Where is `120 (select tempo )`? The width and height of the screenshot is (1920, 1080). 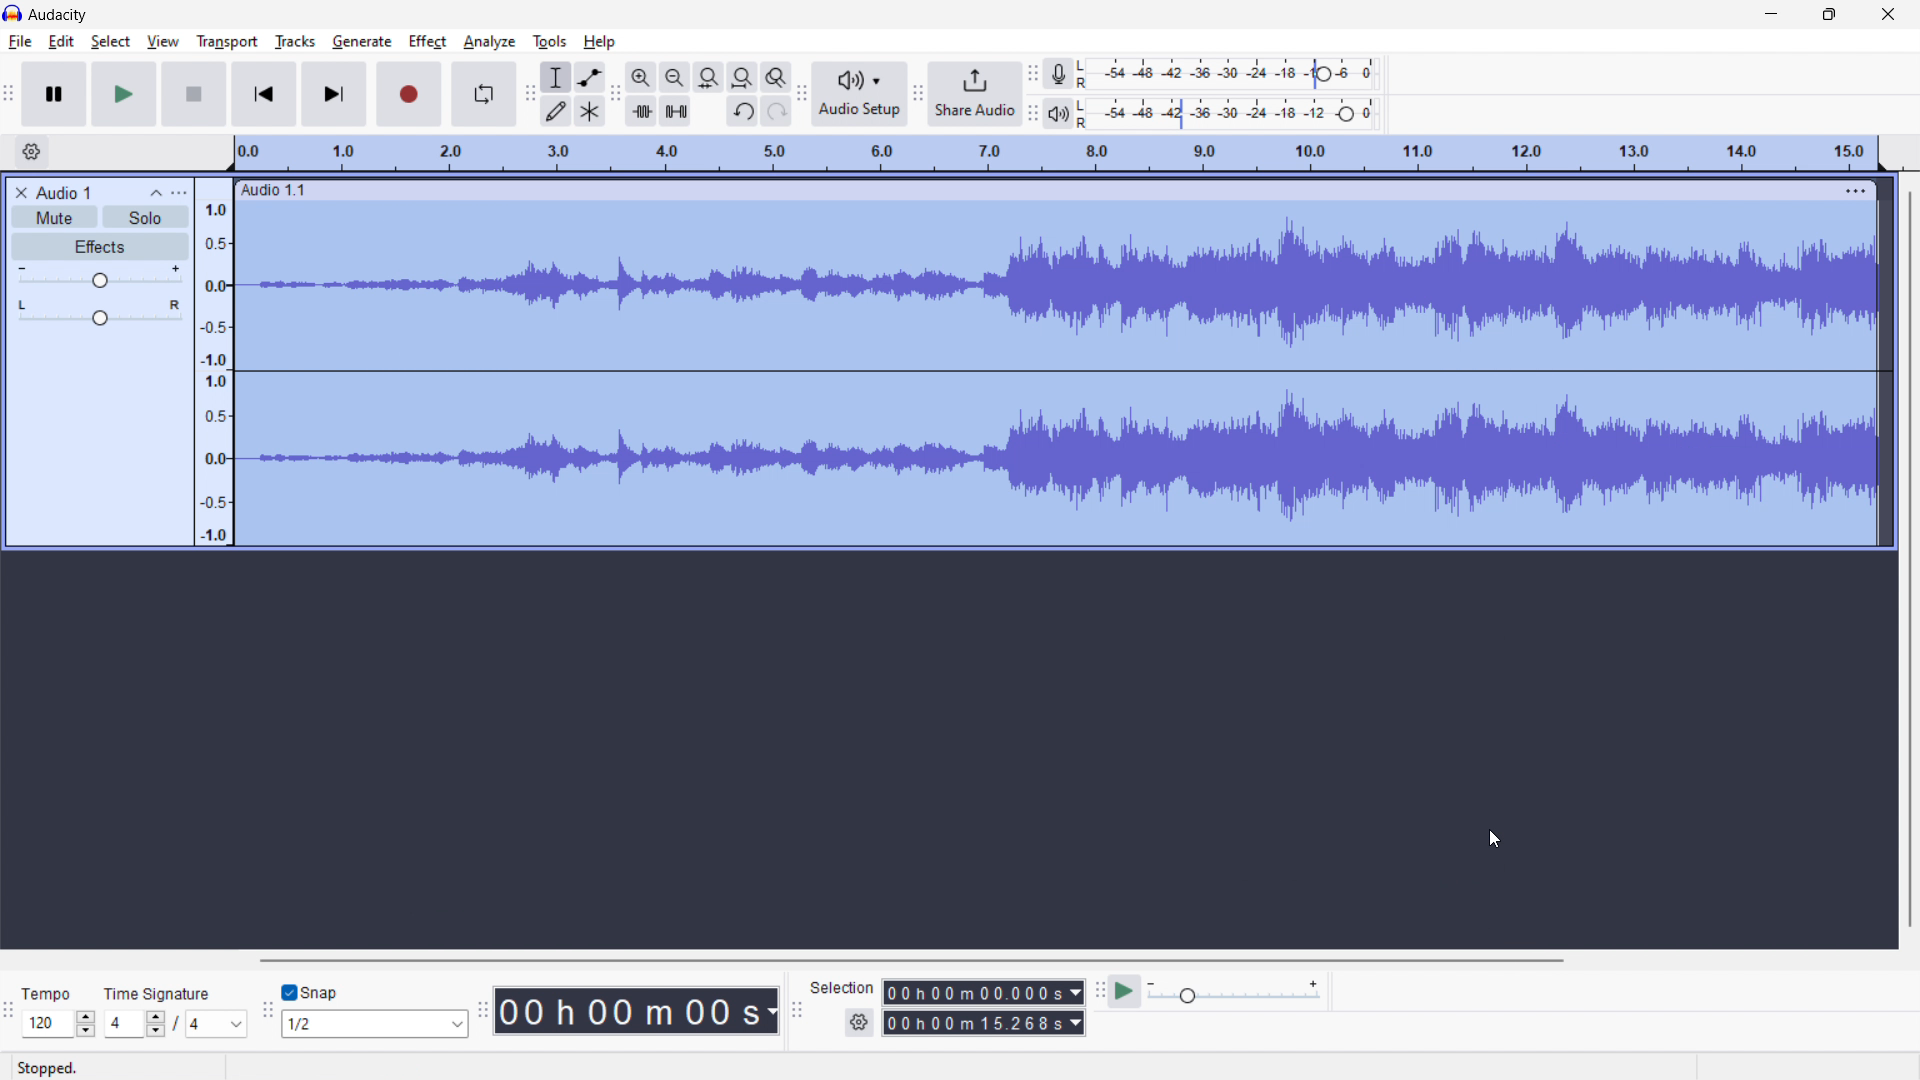 120 (select tempo ) is located at coordinates (58, 1024).